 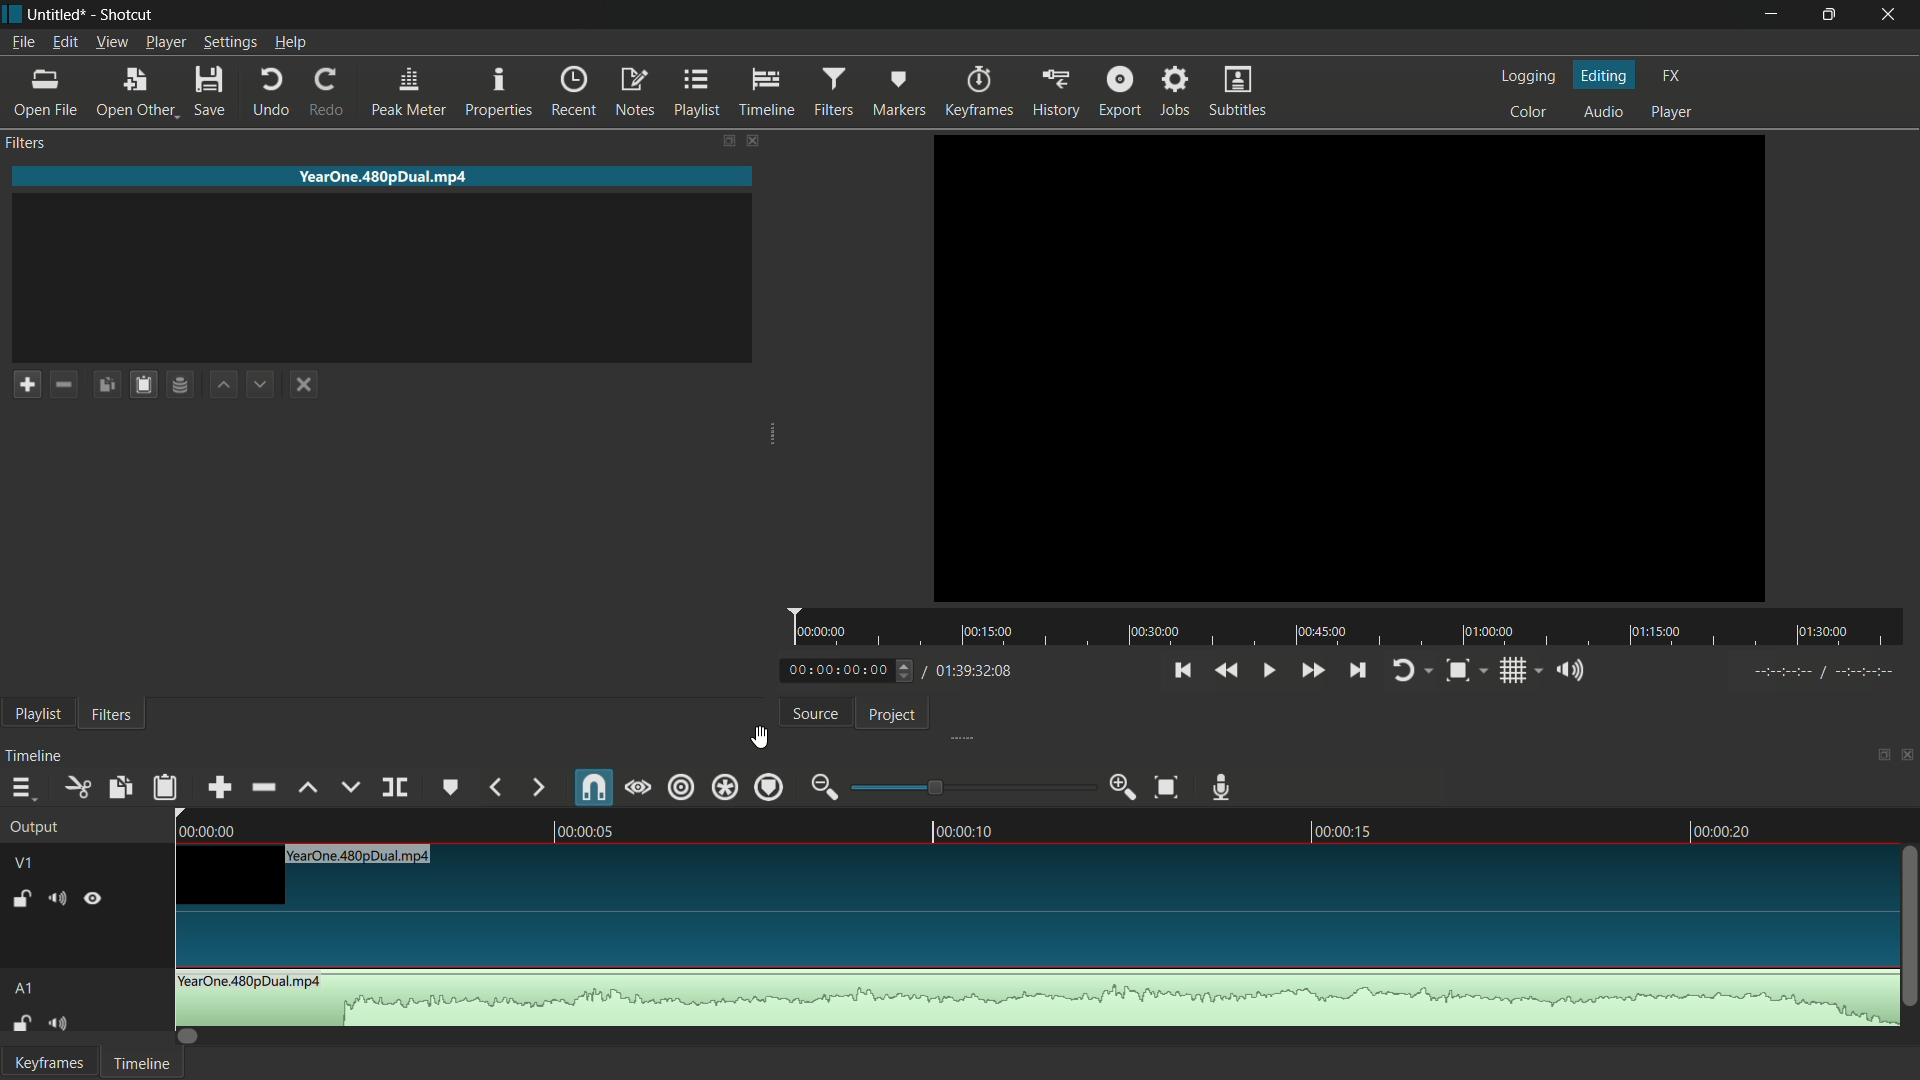 What do you see at coordinates (64, 42) in the screenshot?
I see `edit menu` at bounding box center [64, 42].